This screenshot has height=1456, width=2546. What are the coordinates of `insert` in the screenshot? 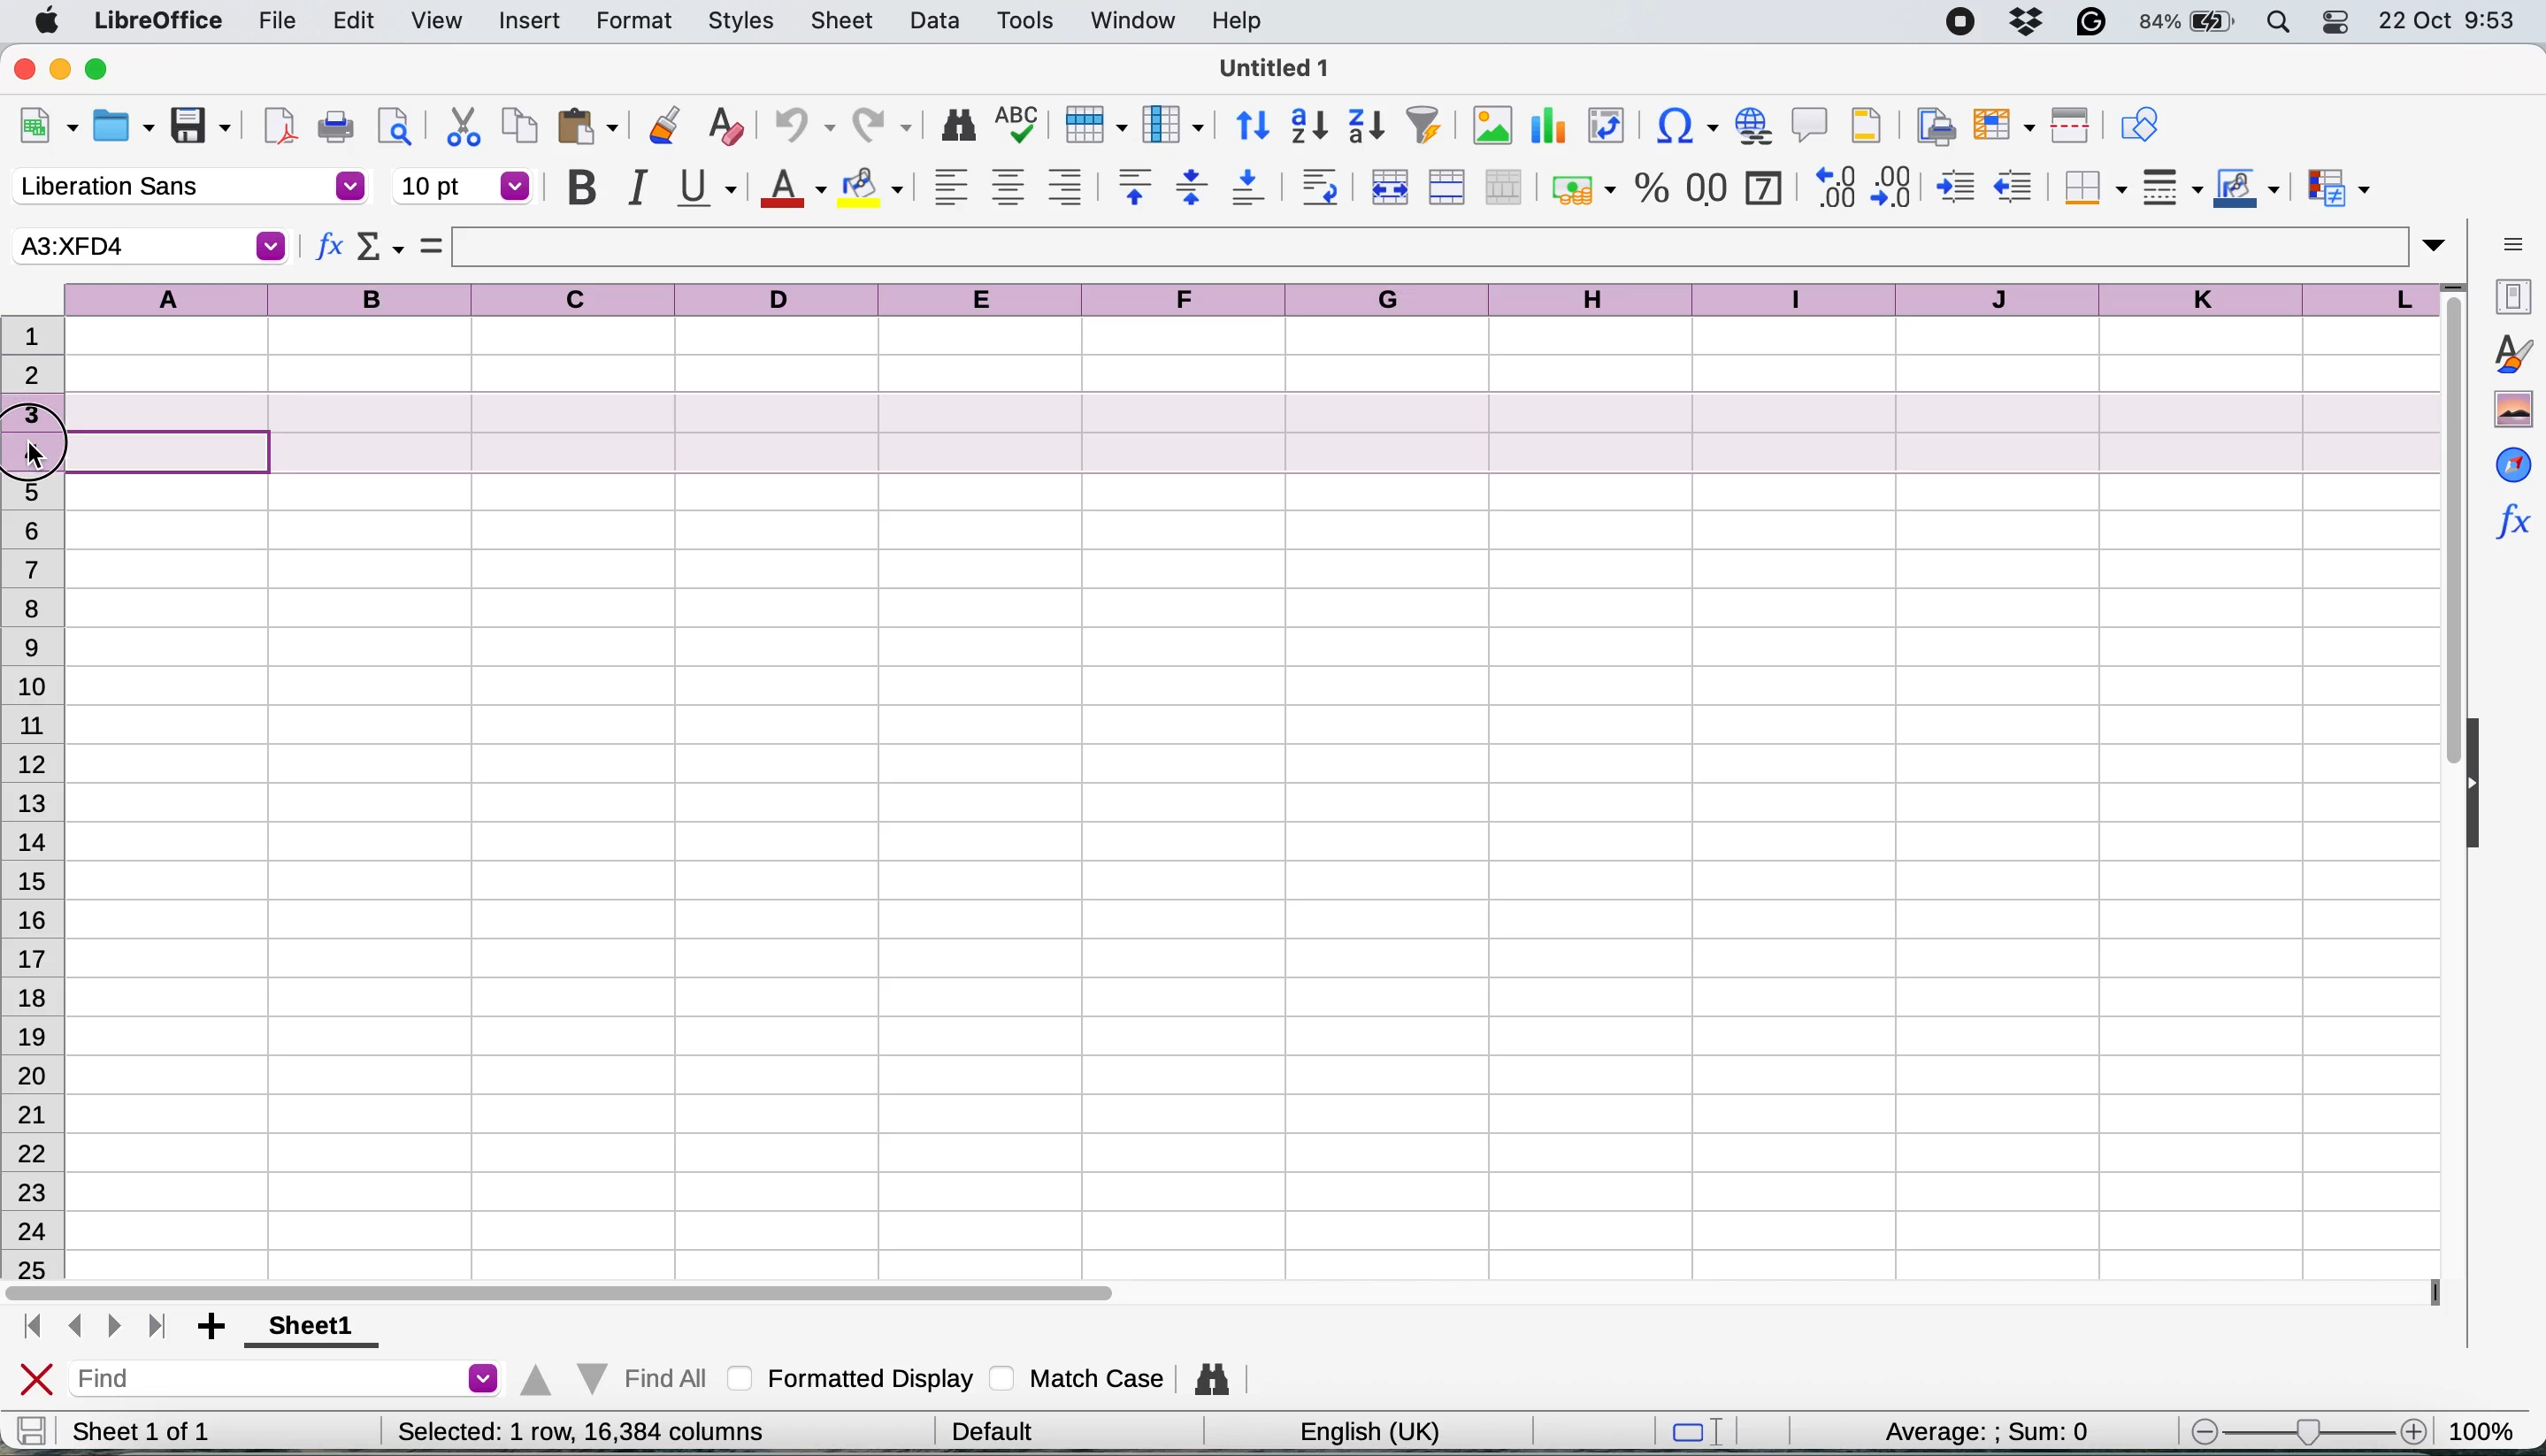 It's located at (529, 23).